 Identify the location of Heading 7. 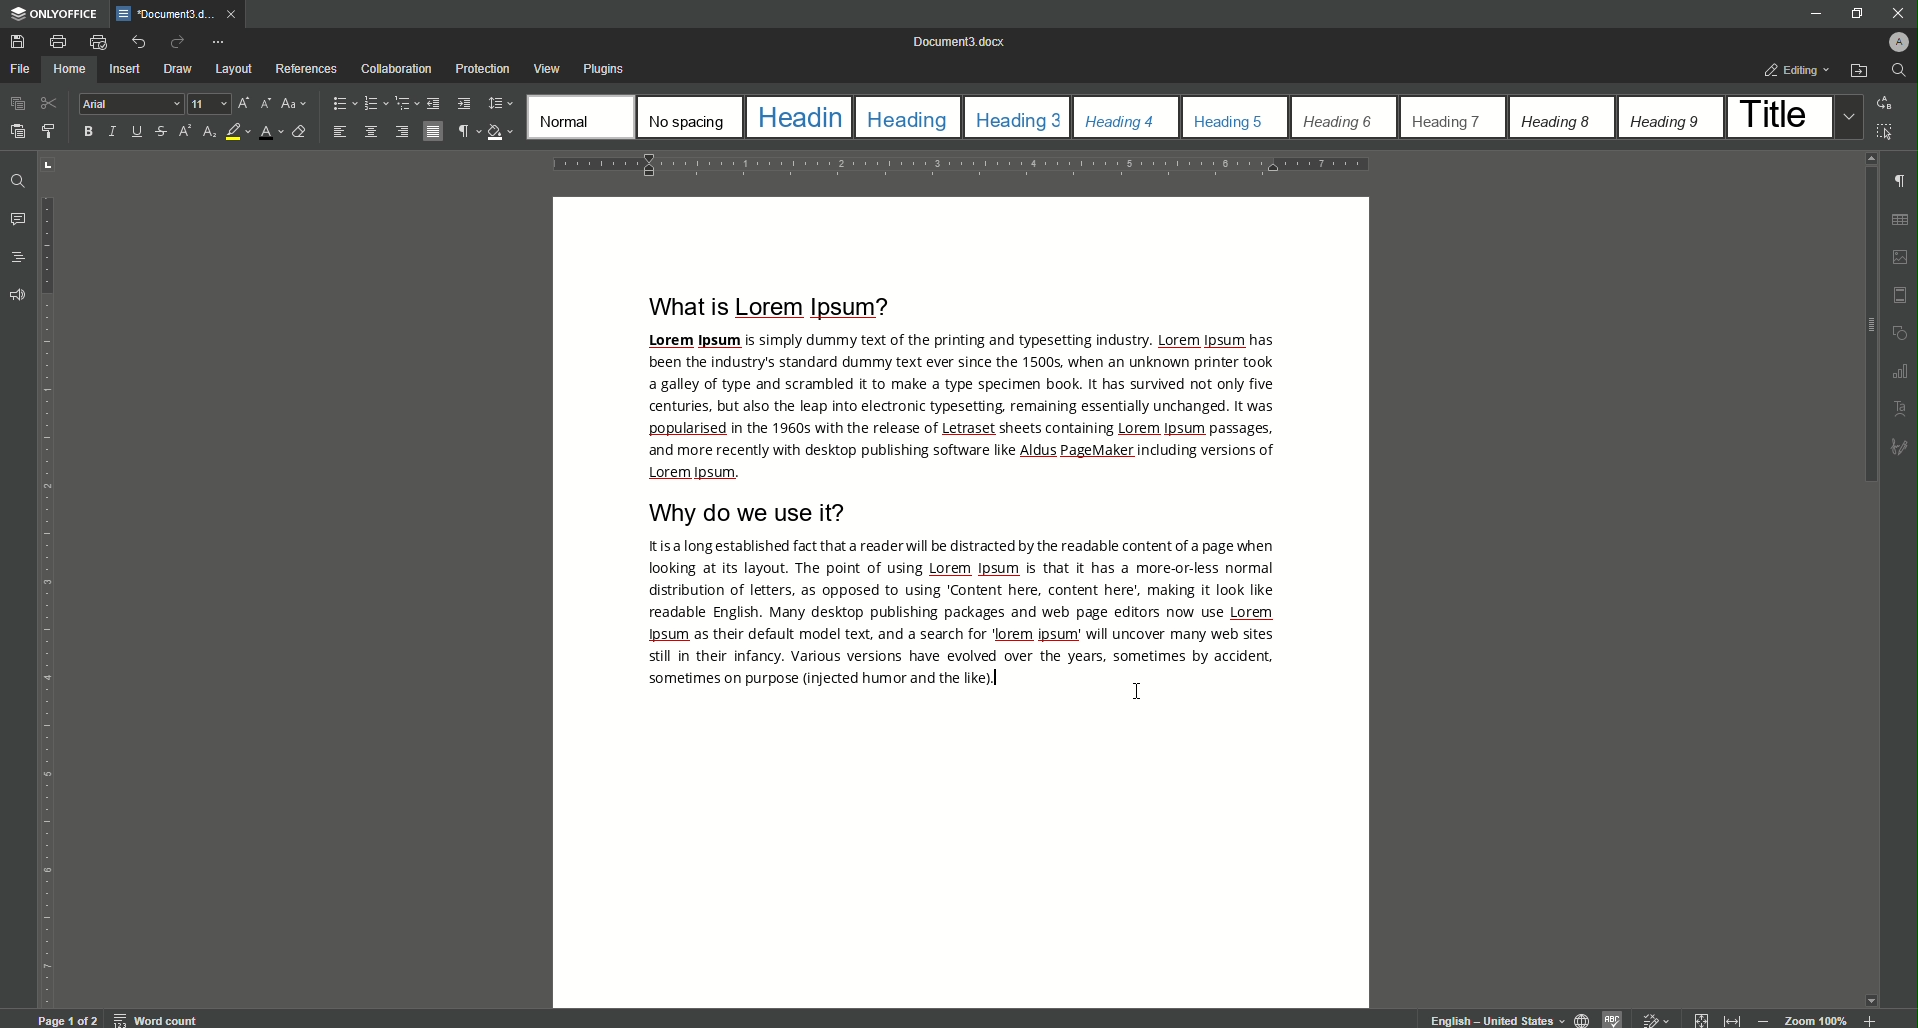
(1446, 121).